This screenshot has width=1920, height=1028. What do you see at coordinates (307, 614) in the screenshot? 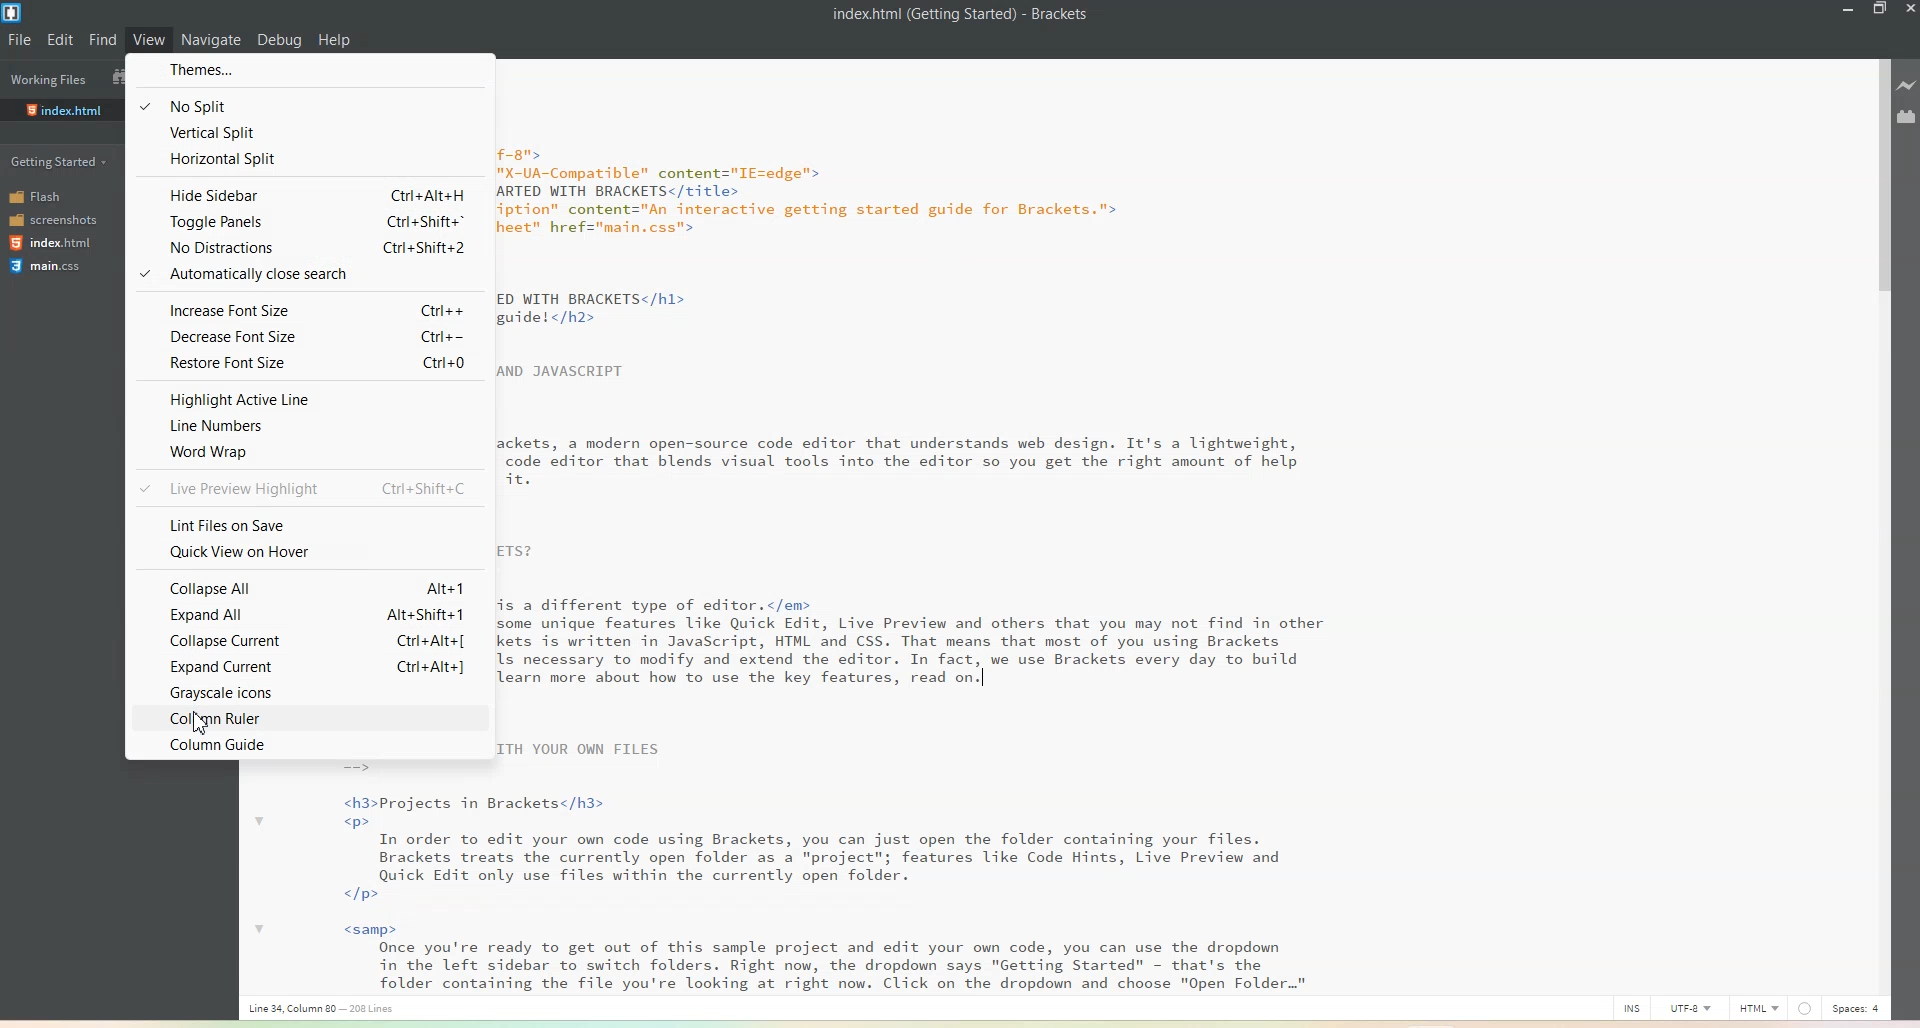
I see `Expand All` at bounding box center [307, 614].